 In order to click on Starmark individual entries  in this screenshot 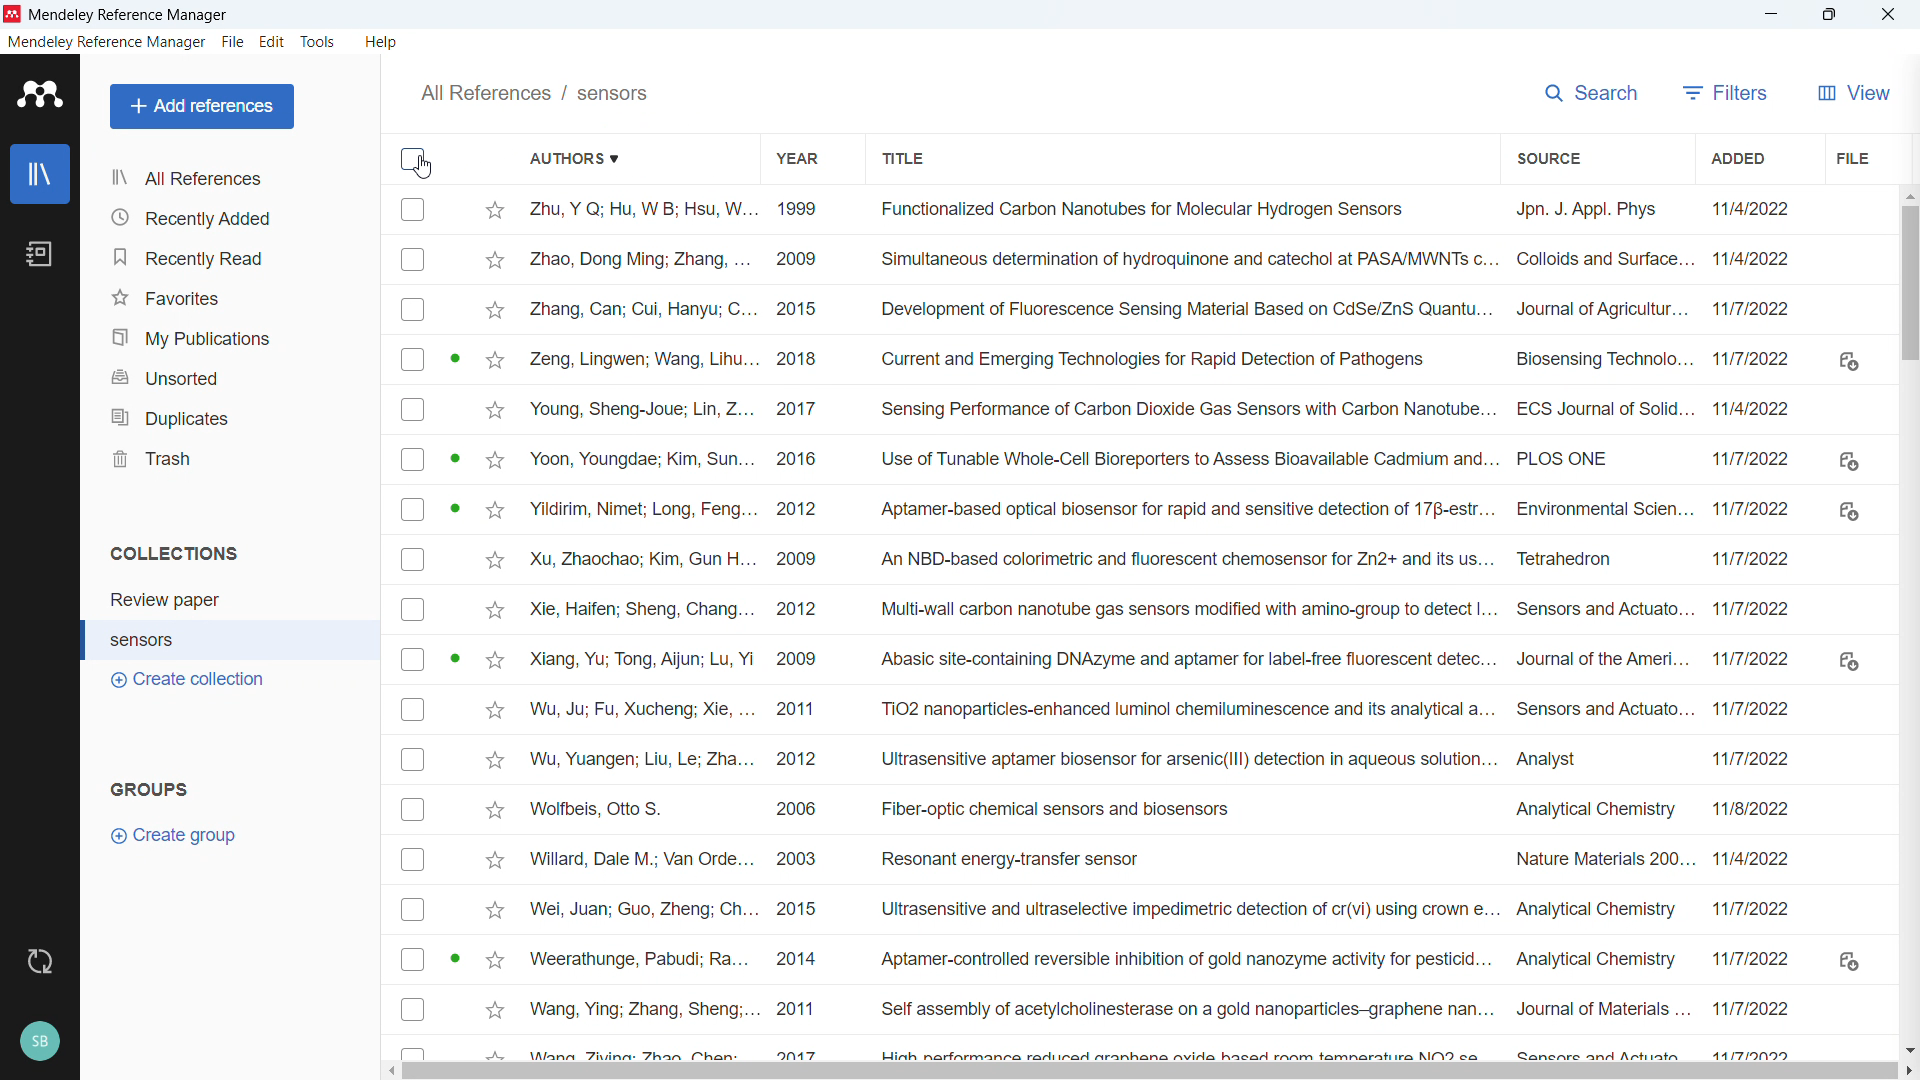, I will do `click(494, 628)`.